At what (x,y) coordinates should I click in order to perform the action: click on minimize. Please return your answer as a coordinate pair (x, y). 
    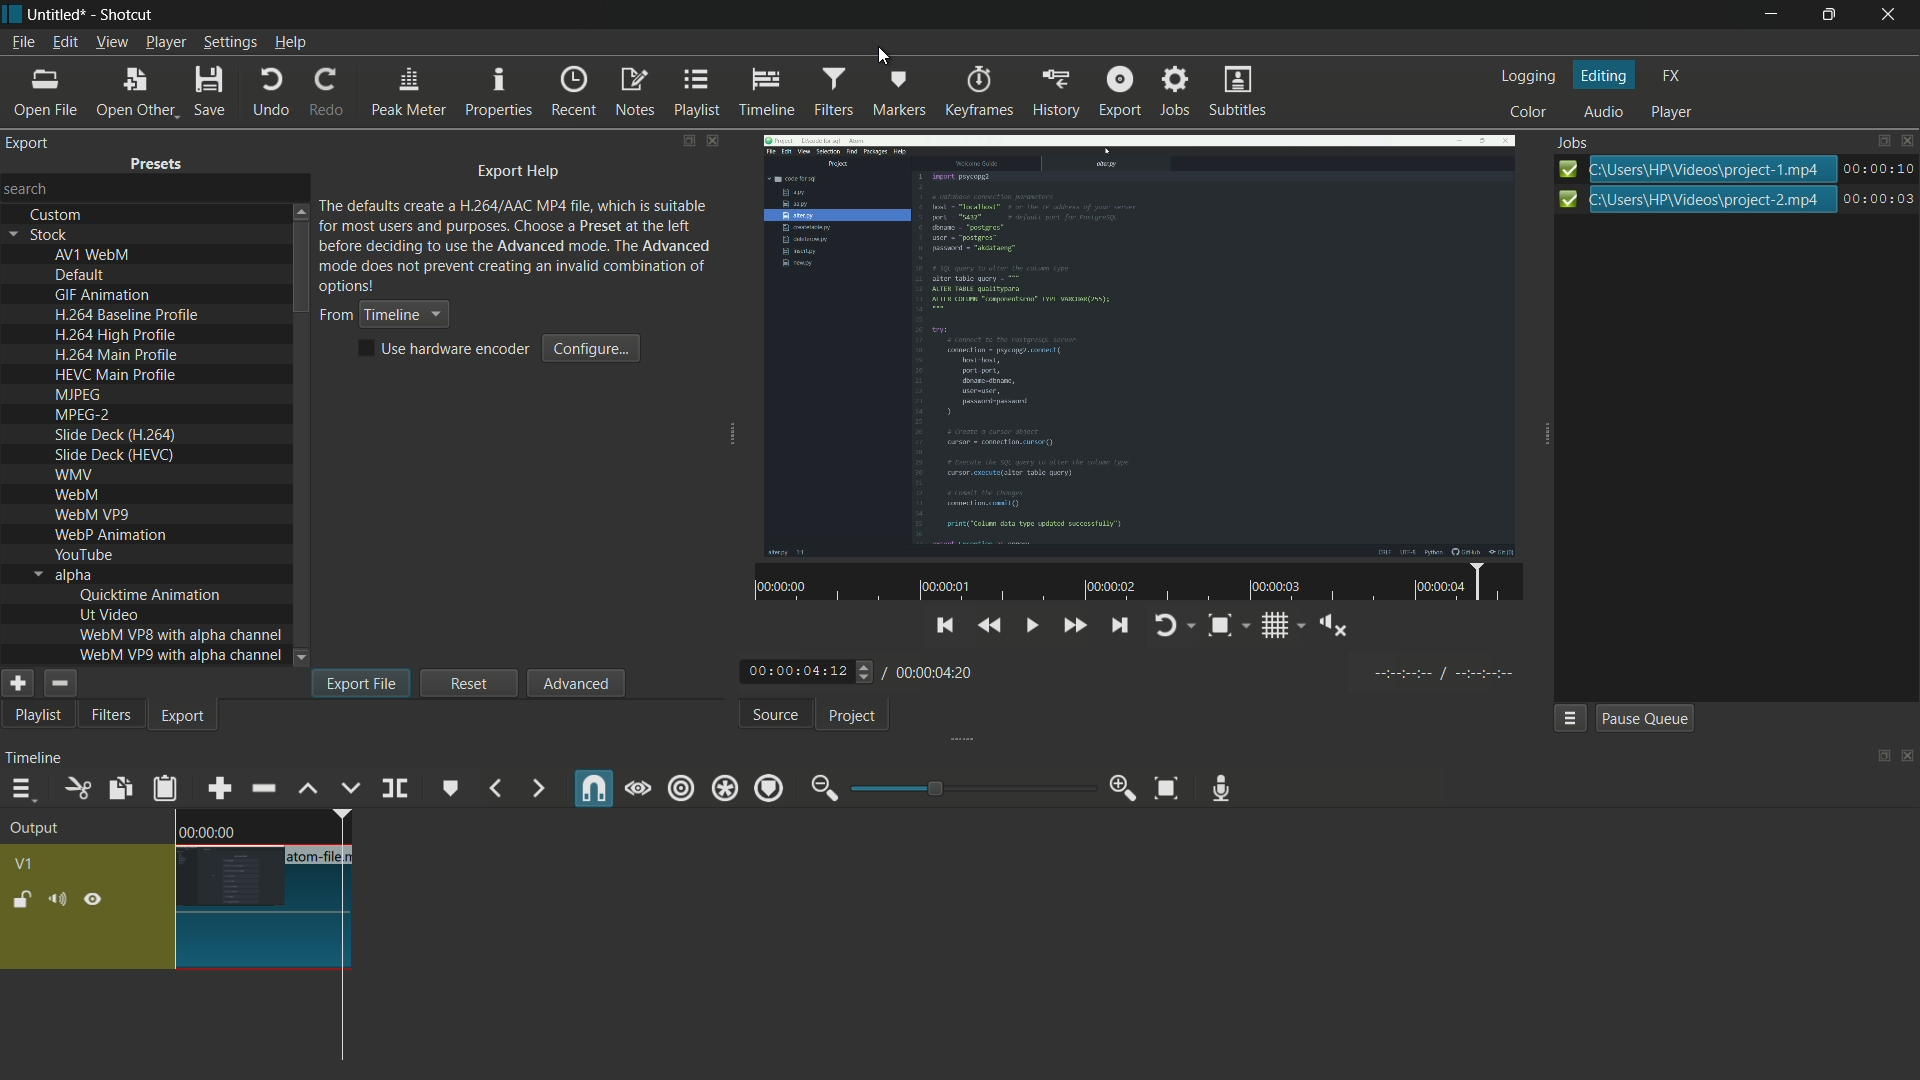
    Looking at the image, I should click on (1768, 15).